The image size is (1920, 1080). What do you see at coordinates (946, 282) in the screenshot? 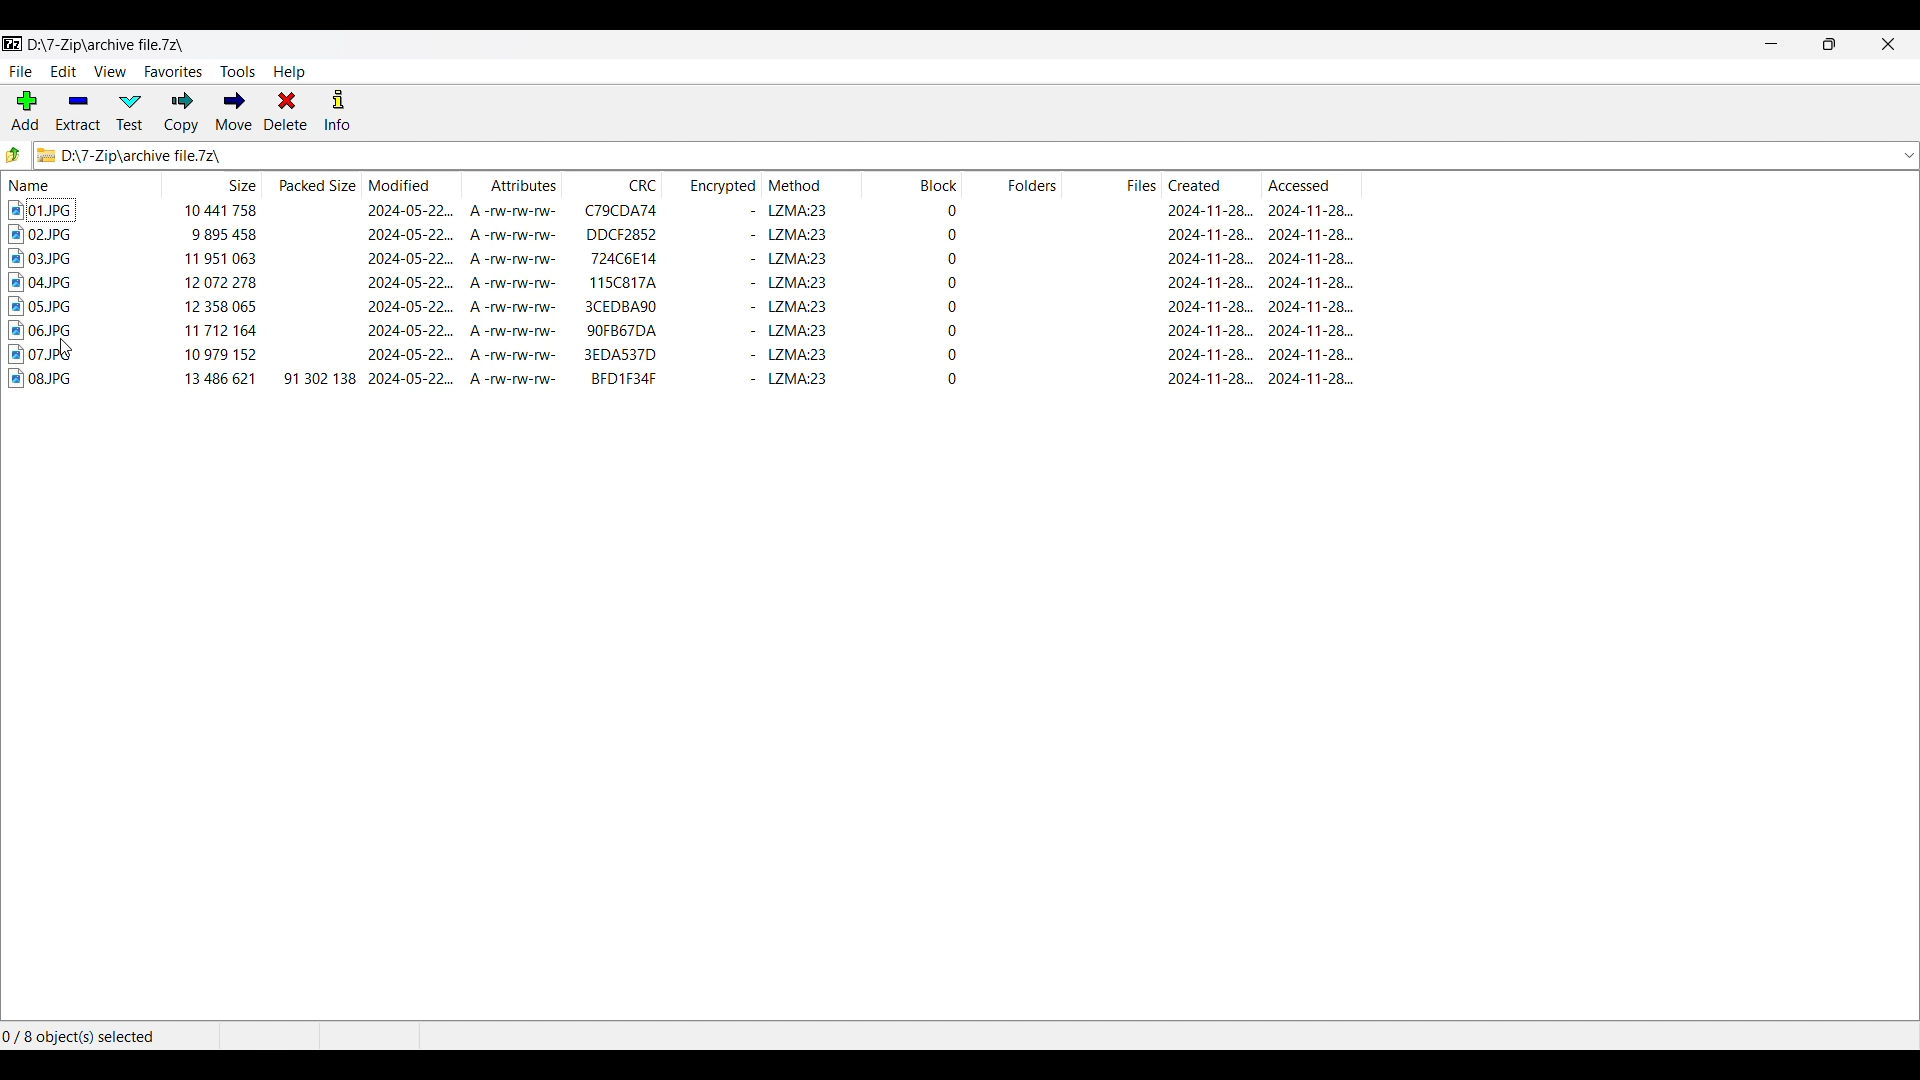
I see `block start` at bounding box center [946, 282].